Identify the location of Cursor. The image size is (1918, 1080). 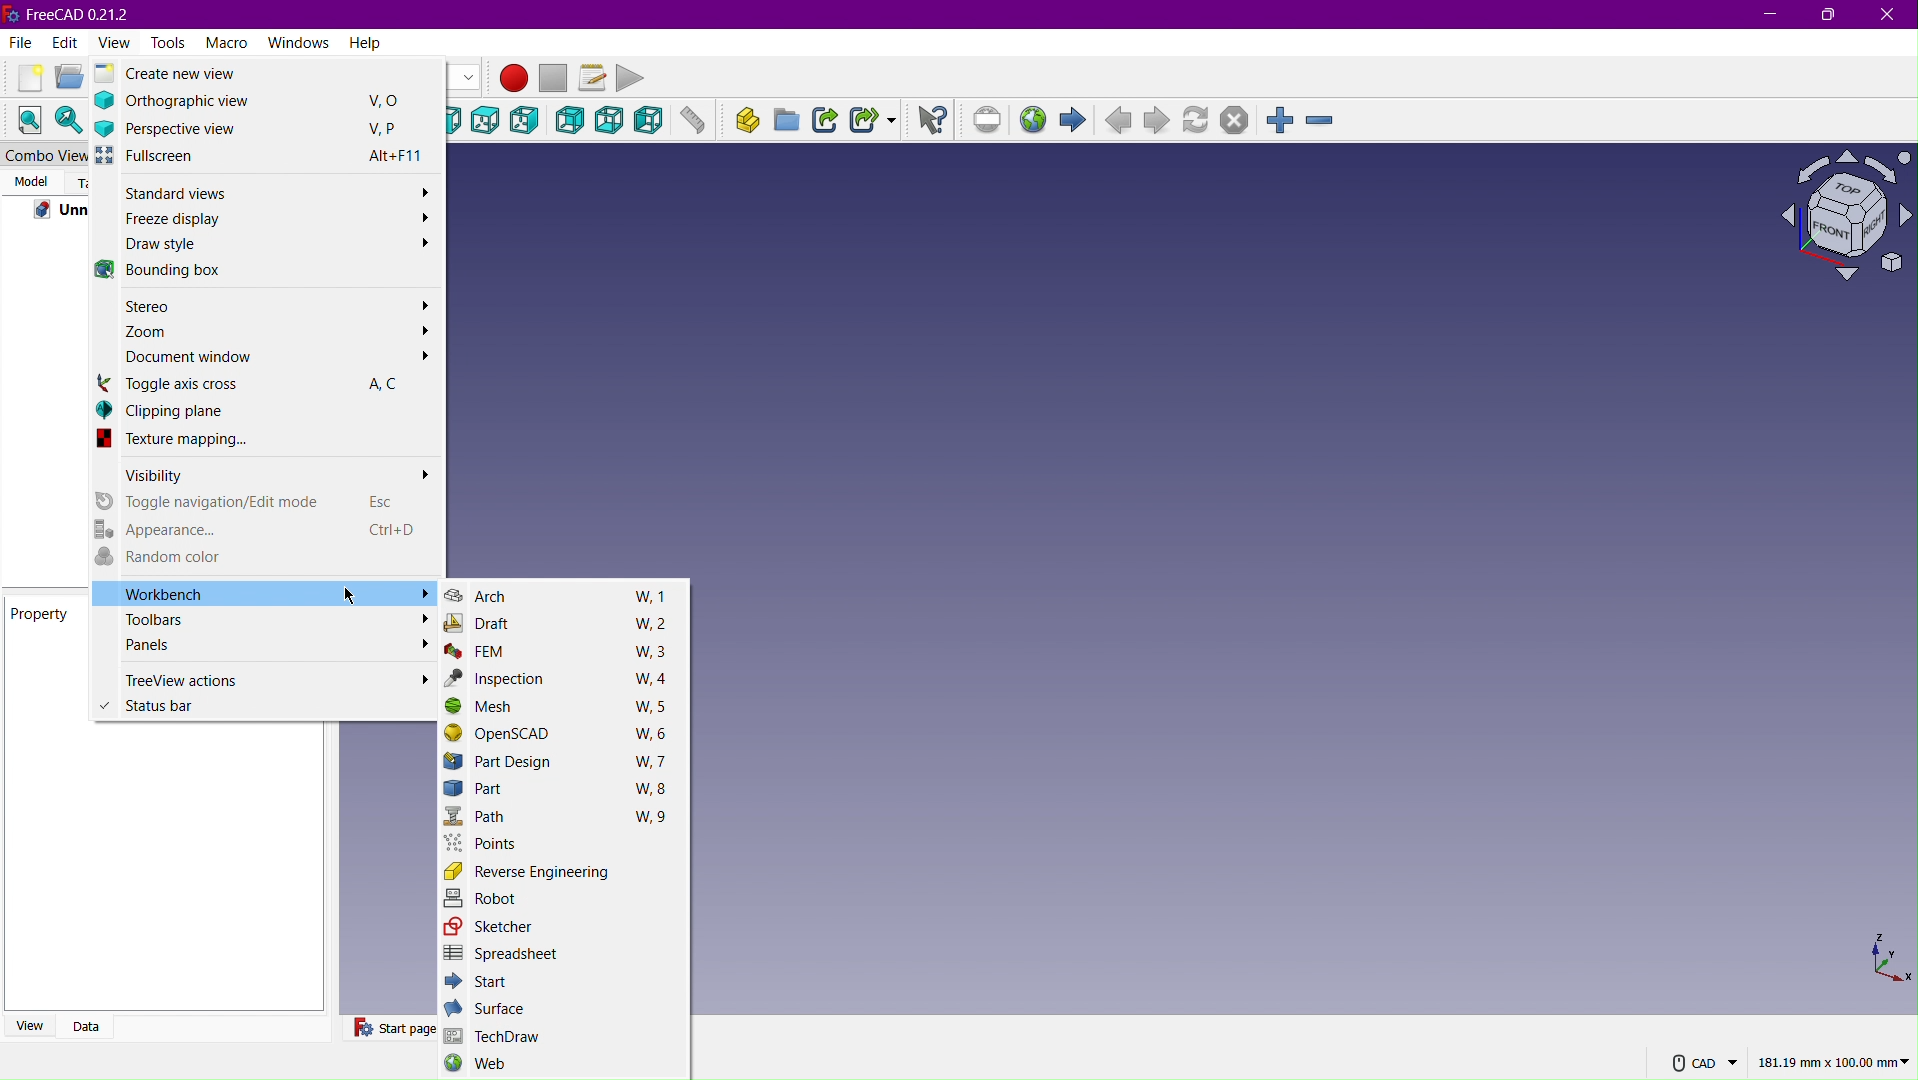
(358, 599).